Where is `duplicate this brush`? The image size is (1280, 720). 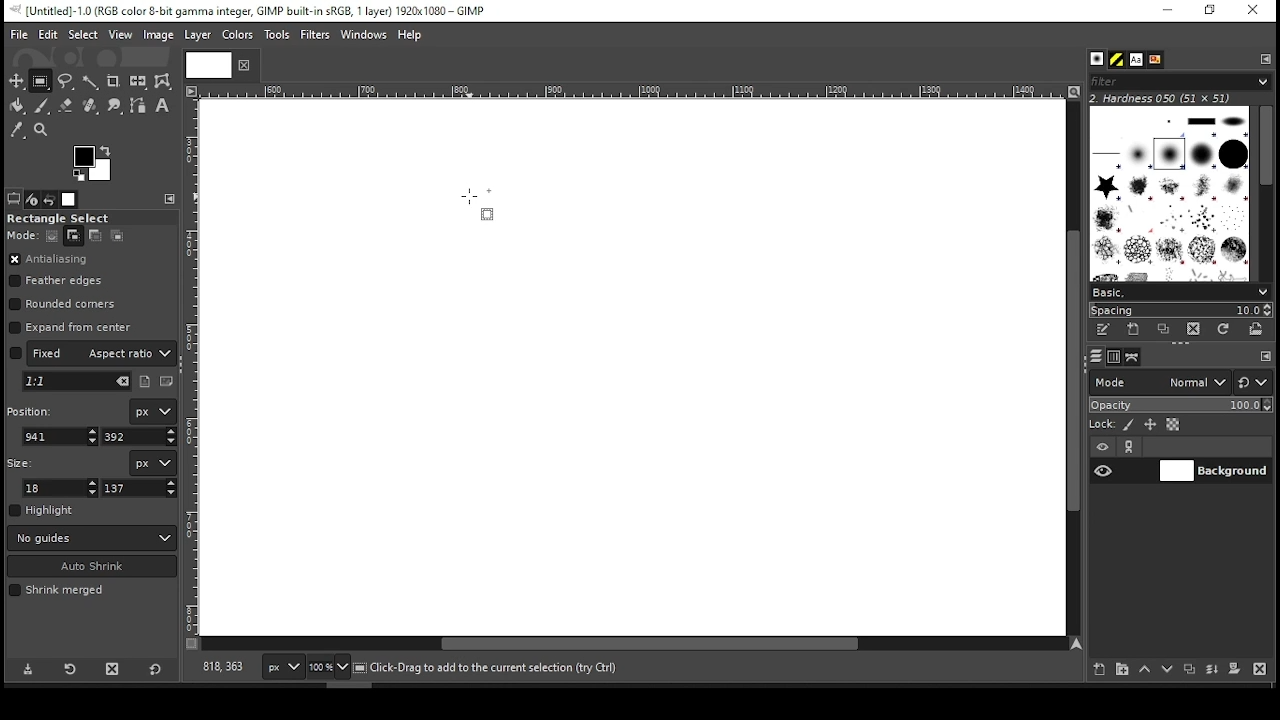
duplicate this brush is located at coordinates (1169, 329).